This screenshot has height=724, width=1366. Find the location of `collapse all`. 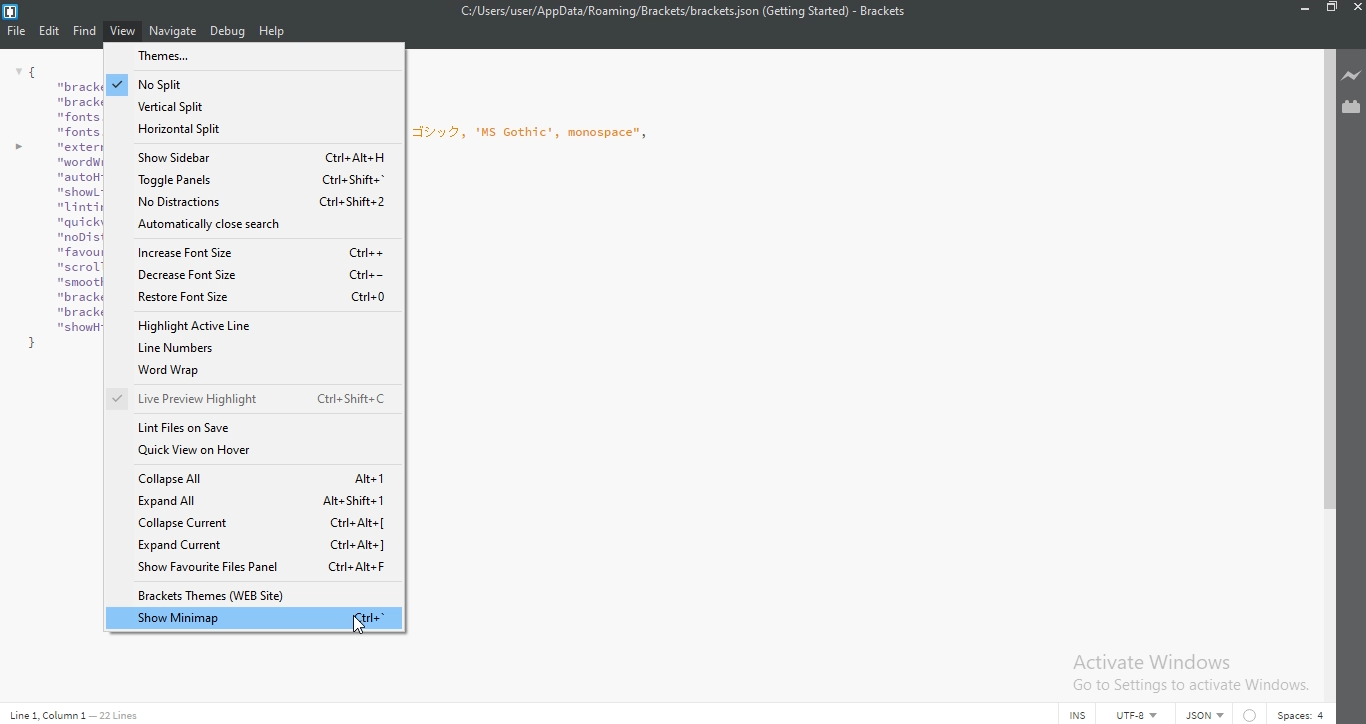

collapse all is located at coordinates (248, 481).